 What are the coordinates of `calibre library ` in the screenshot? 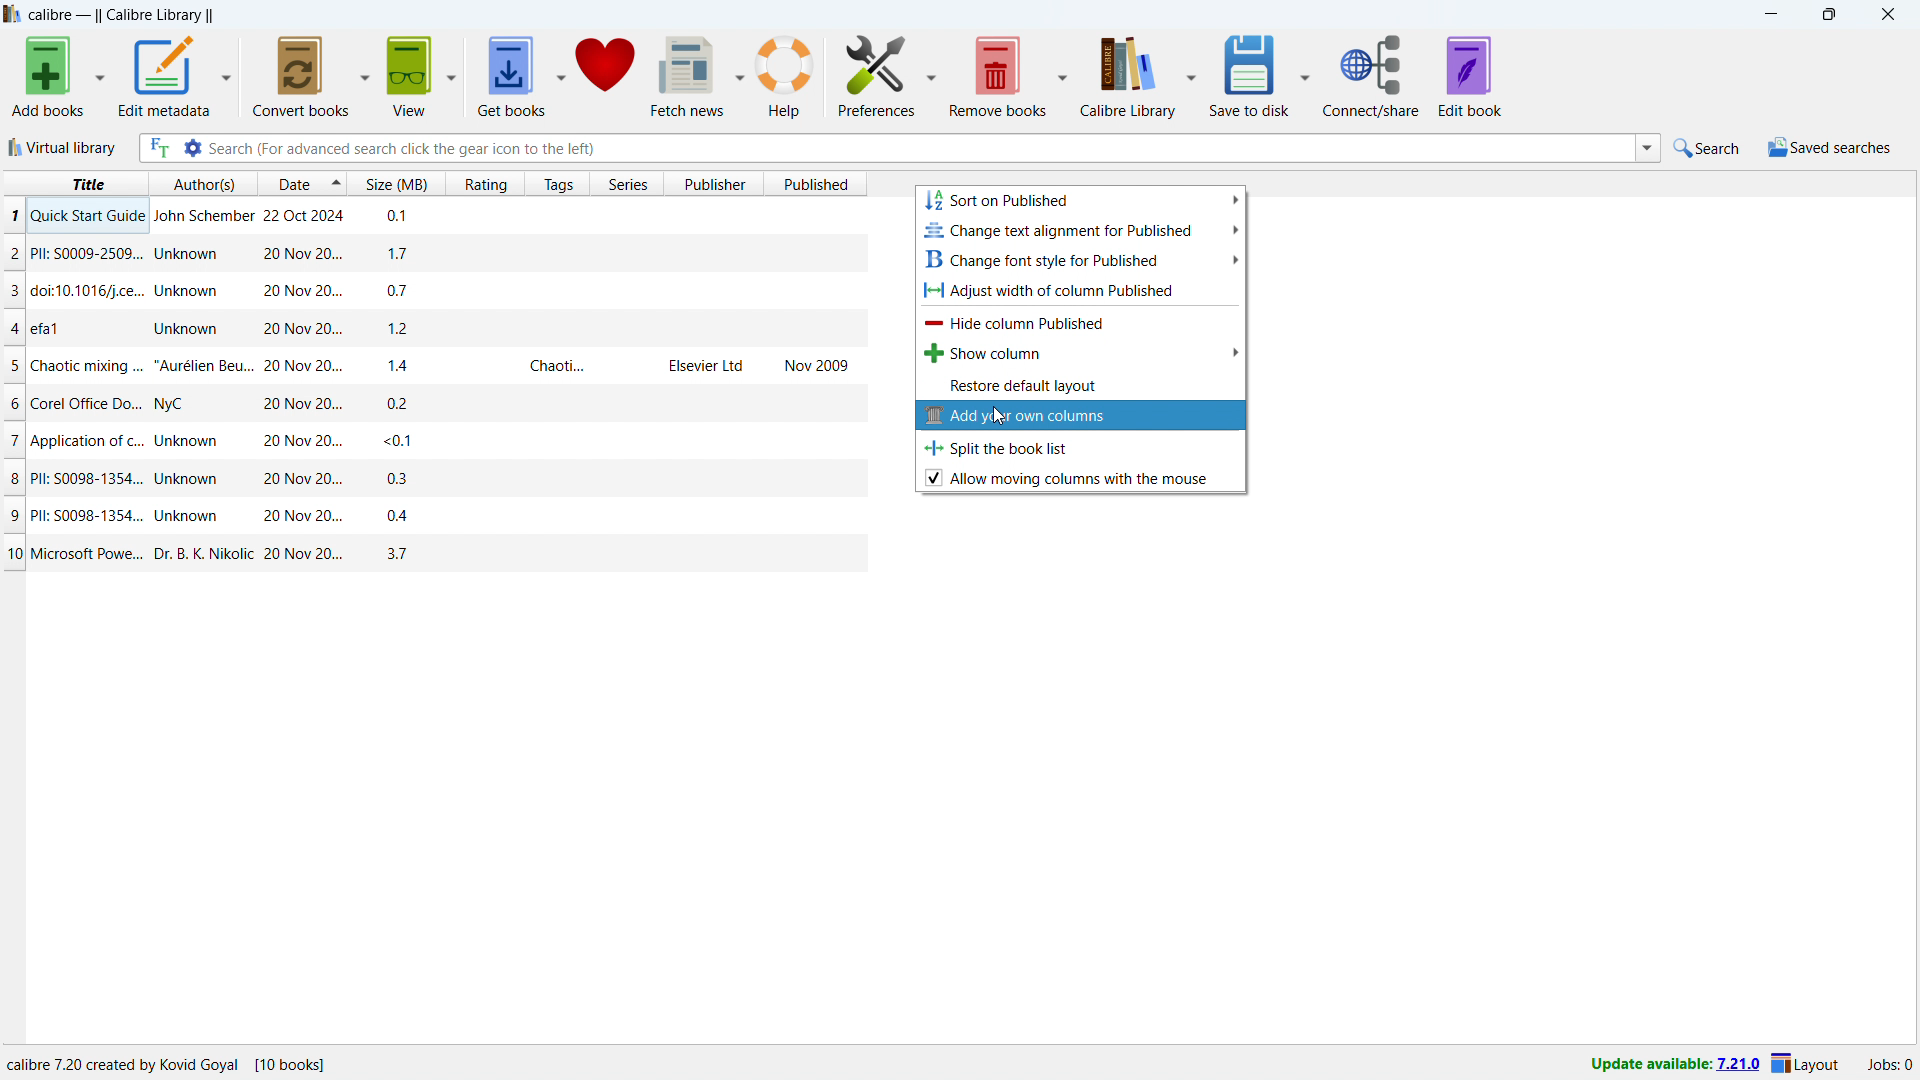 It's located at (1129, 74).